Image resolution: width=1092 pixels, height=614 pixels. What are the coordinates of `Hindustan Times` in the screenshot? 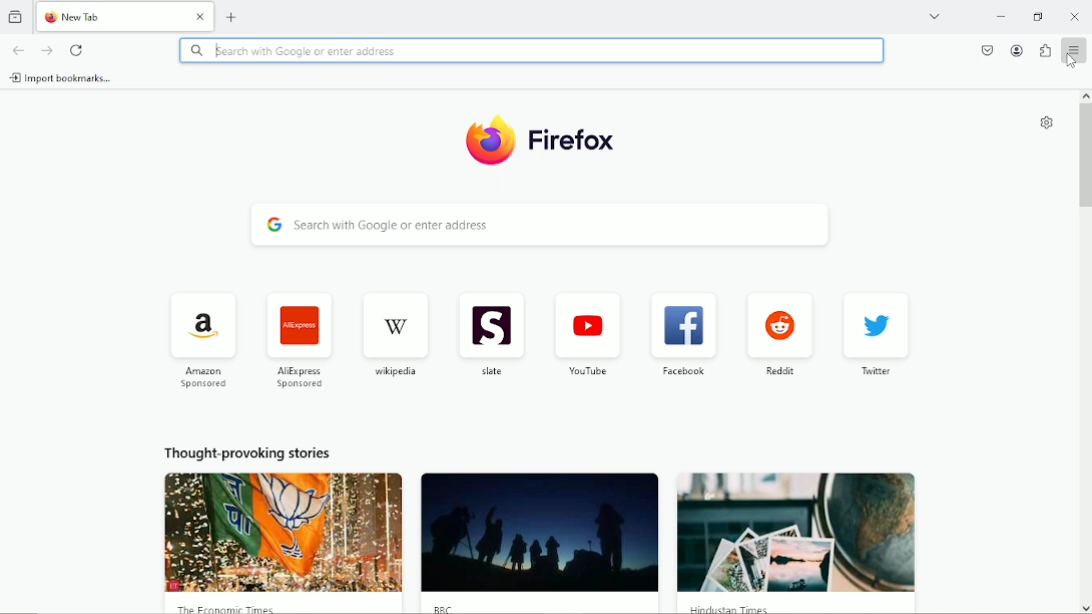 It's located at (796, 543).